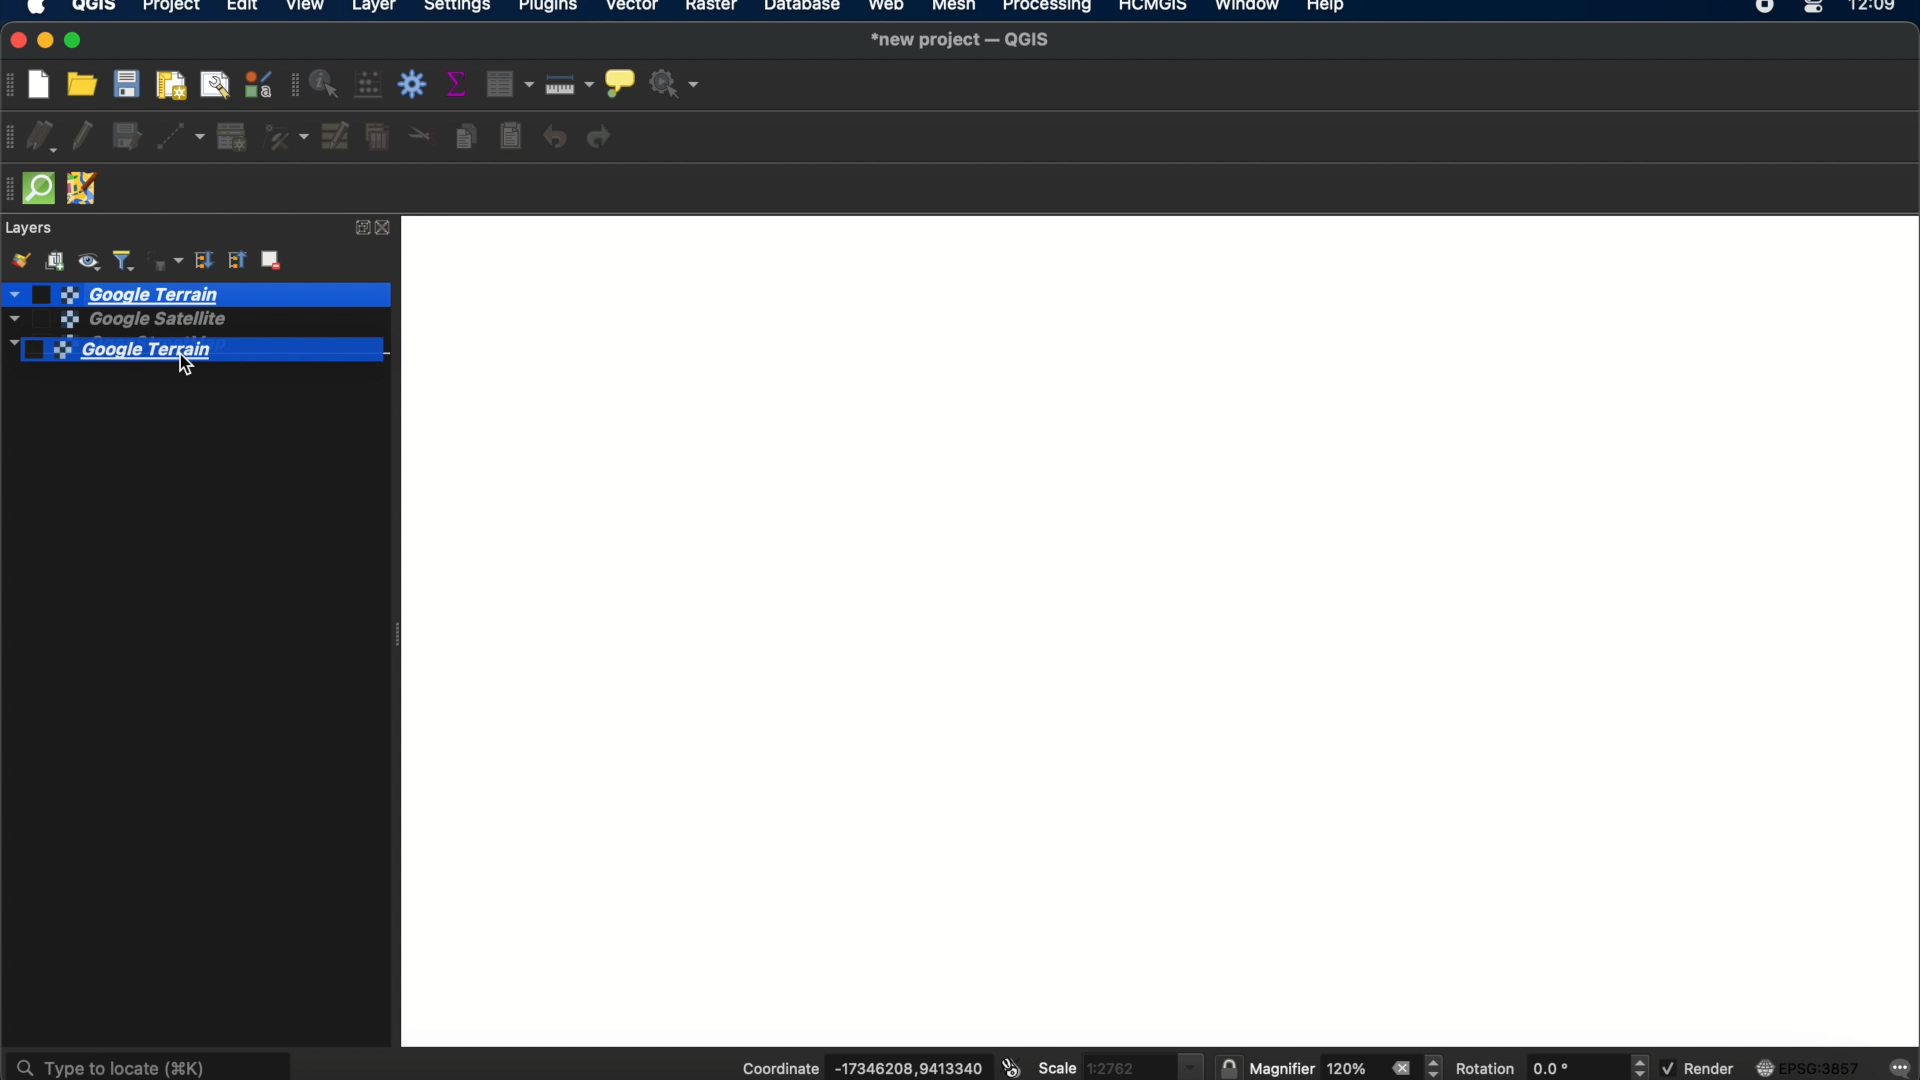  I want to click on scale 1.2762, so click(1119, 1064).